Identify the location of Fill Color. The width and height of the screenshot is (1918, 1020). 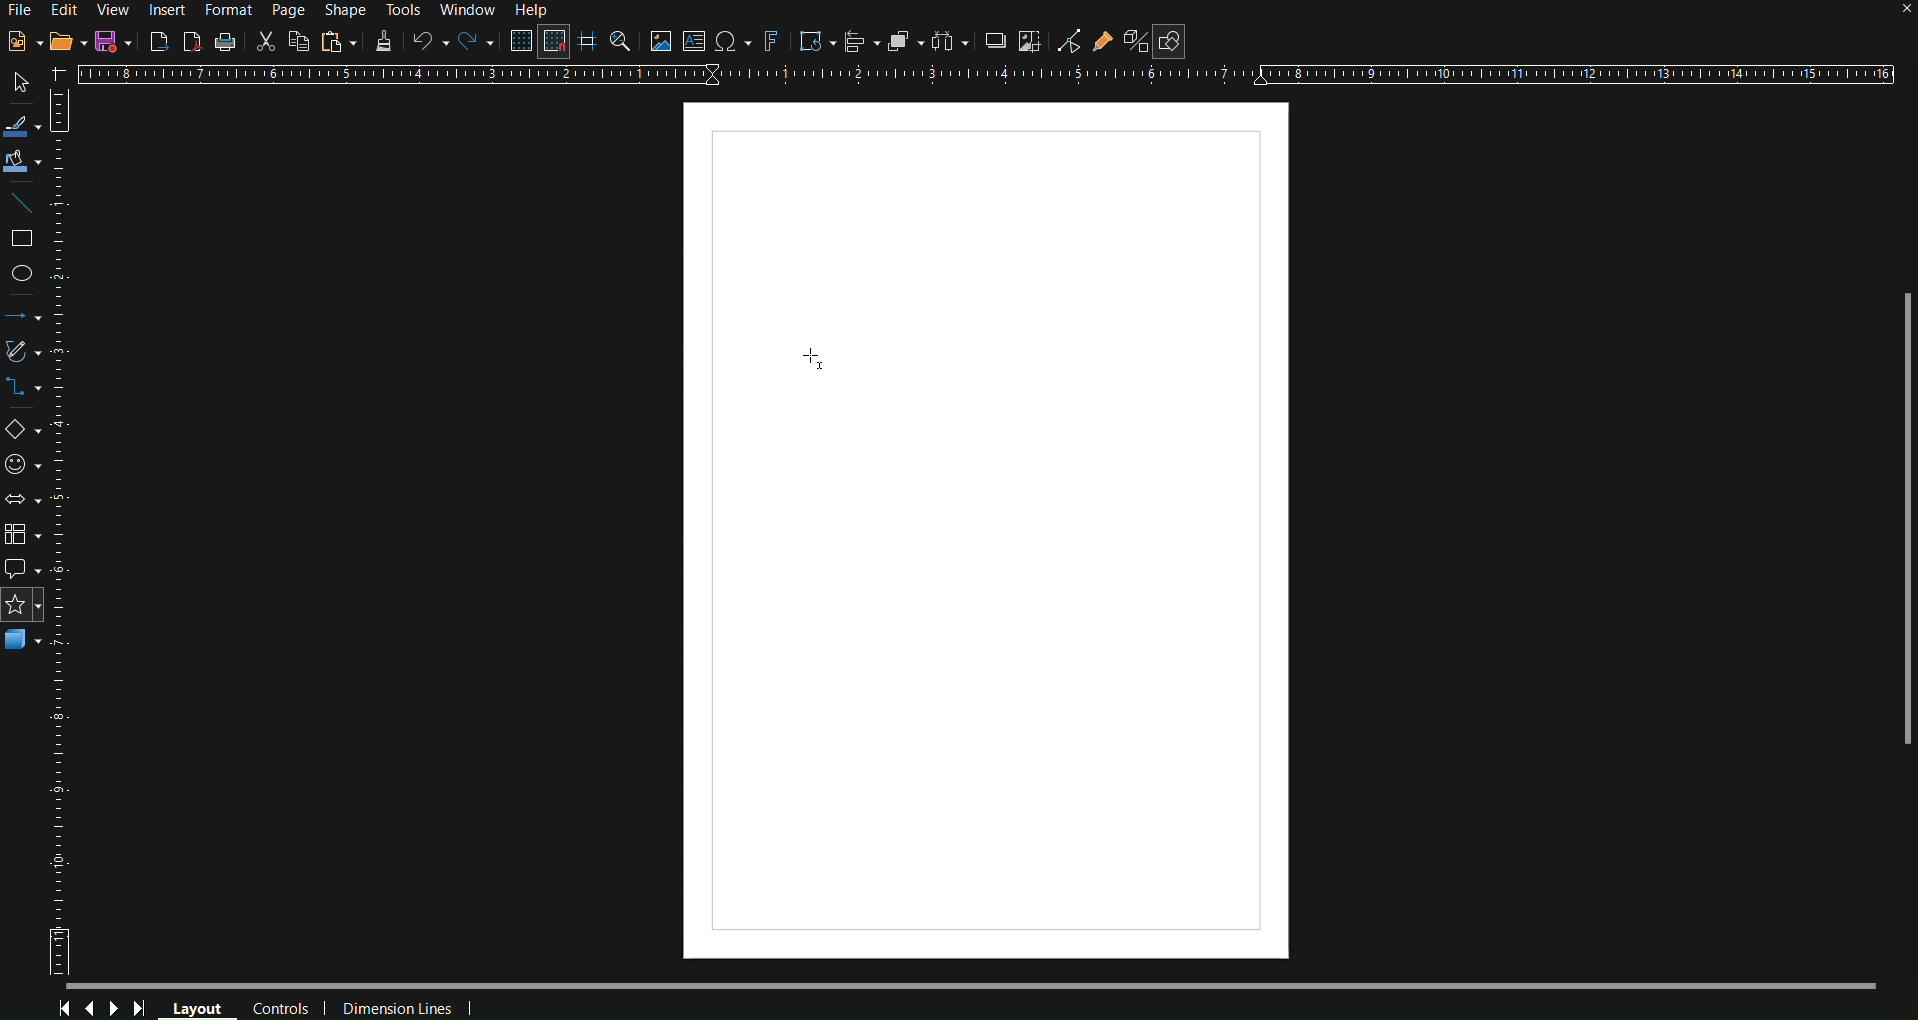
(23, 161).